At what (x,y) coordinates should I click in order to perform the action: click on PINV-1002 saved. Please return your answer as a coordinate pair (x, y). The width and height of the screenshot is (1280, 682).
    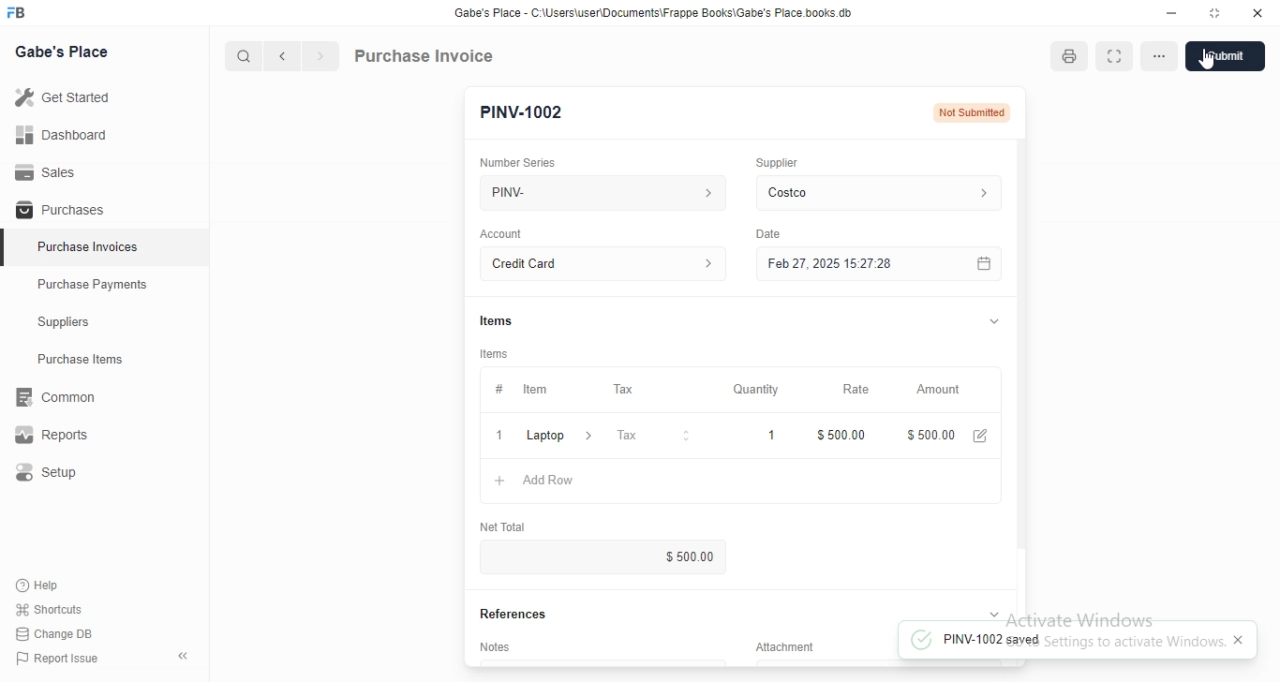
    Looking at the image, I should click on (1065, 638).